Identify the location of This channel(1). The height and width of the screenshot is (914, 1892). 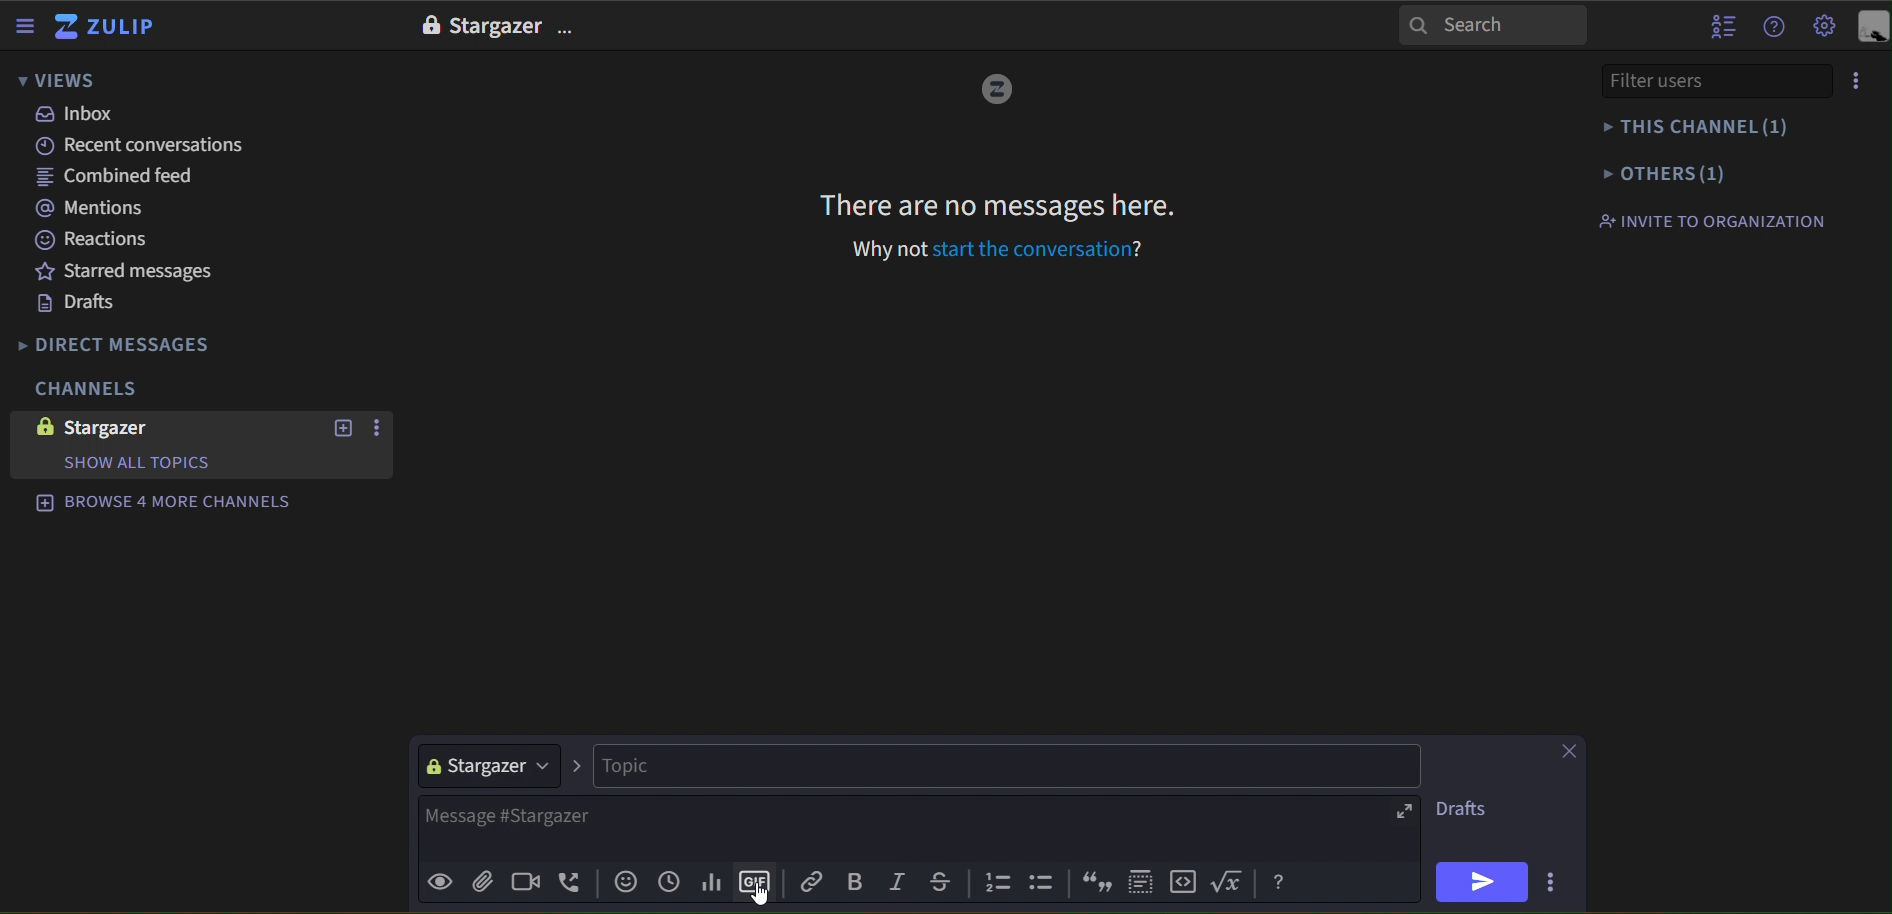
(1704, 127).